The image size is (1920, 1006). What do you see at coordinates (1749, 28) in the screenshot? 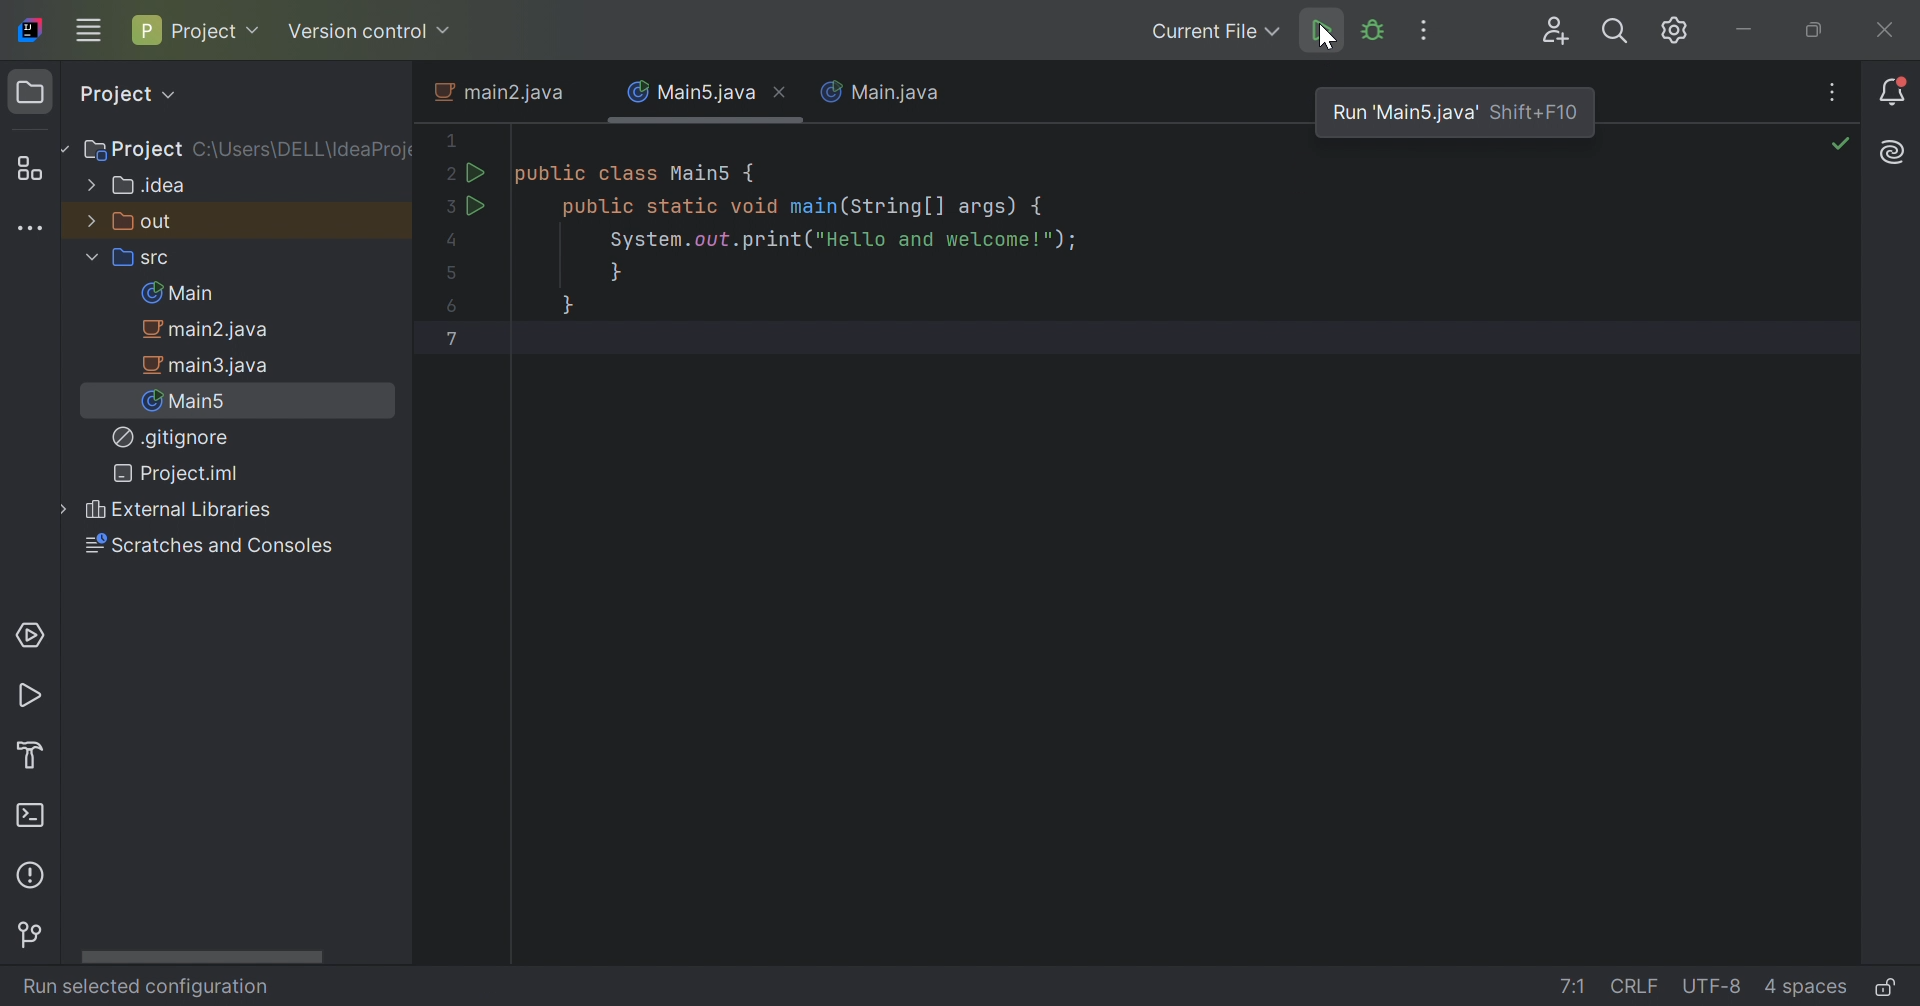
I see `Minimize` at bounding box center [1749, 28].